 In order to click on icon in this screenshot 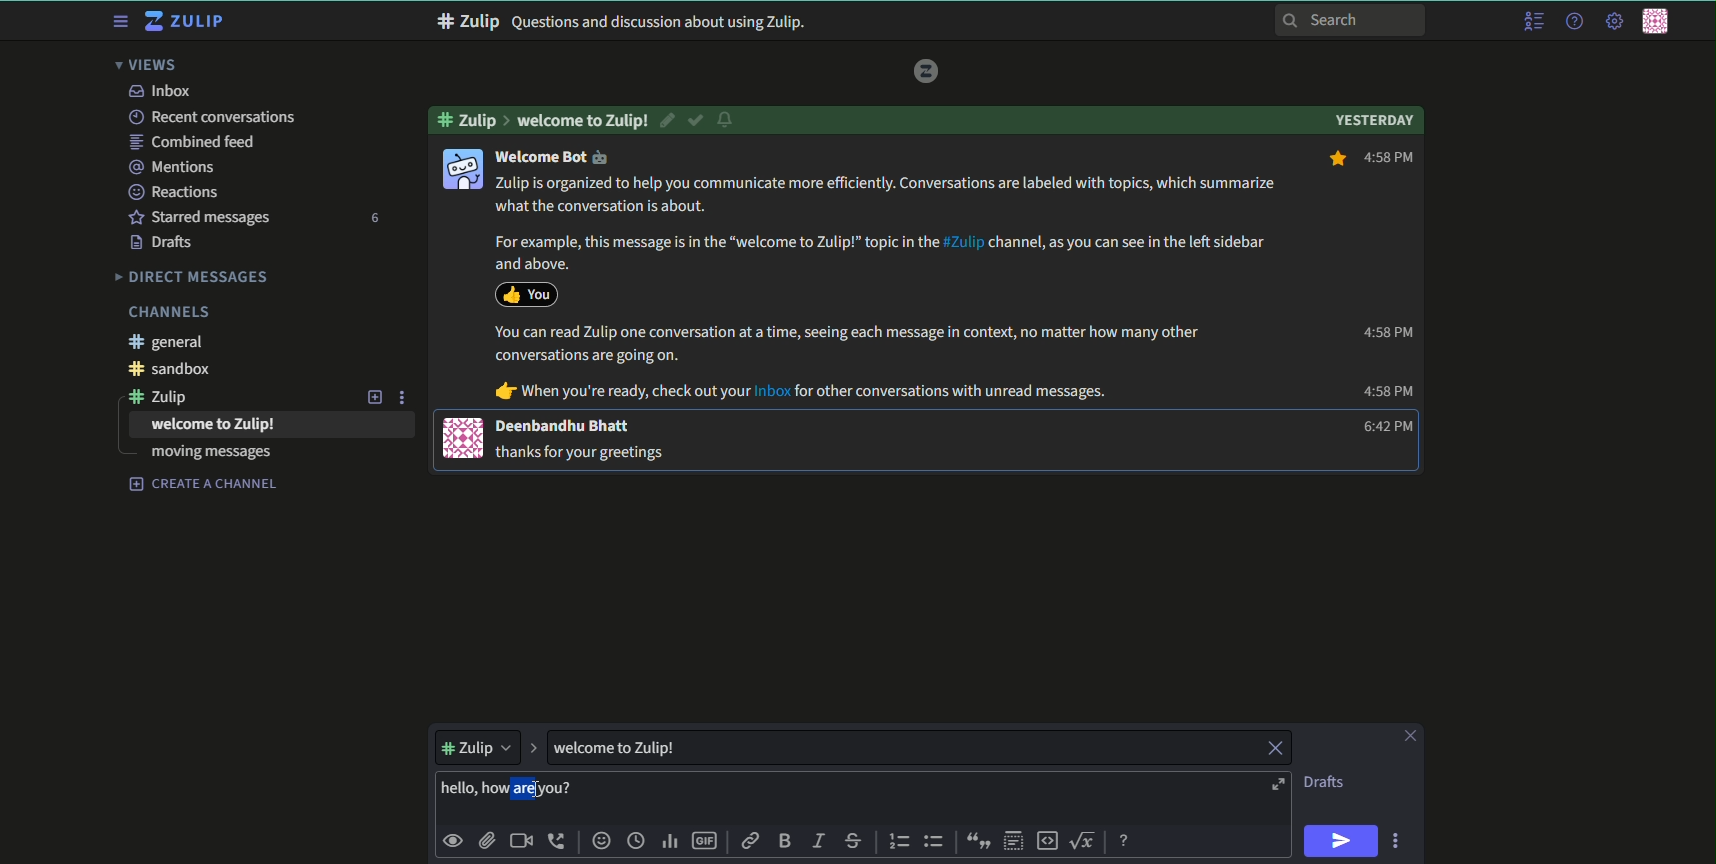, I will do `click(526, 293)`.